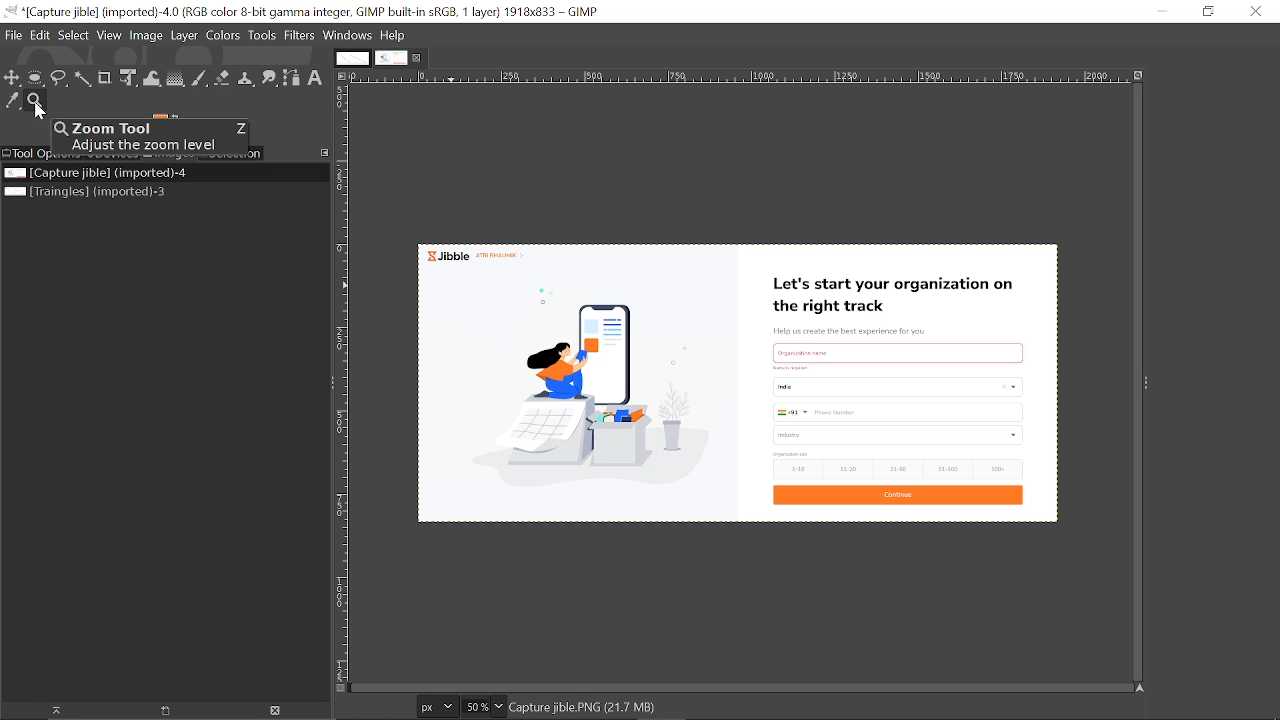 Image resolution: width=1280 pixels, height=720 pixels. Describe the element at coordinates (110, 37) in the screenshot. I see `View` at that location.